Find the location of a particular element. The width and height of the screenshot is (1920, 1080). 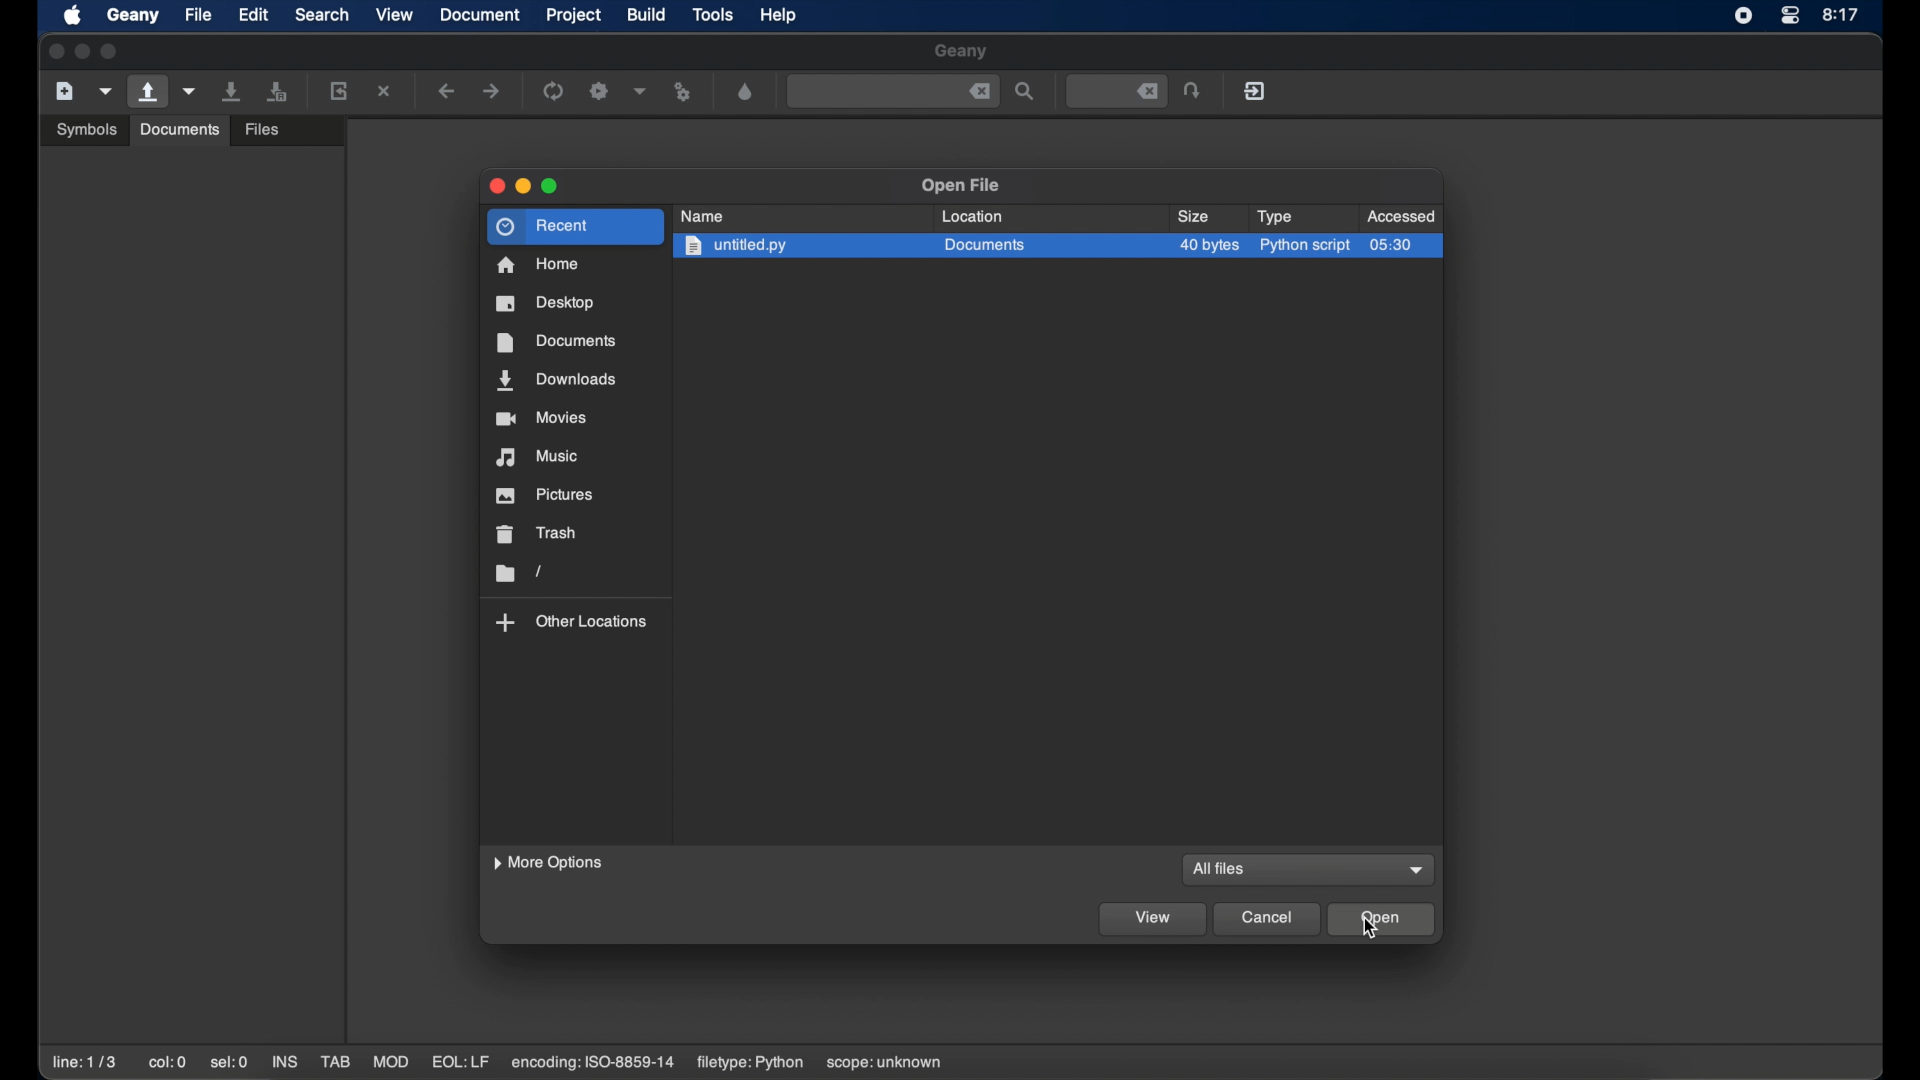

navigate back a location is located at coordinates (446, 90).